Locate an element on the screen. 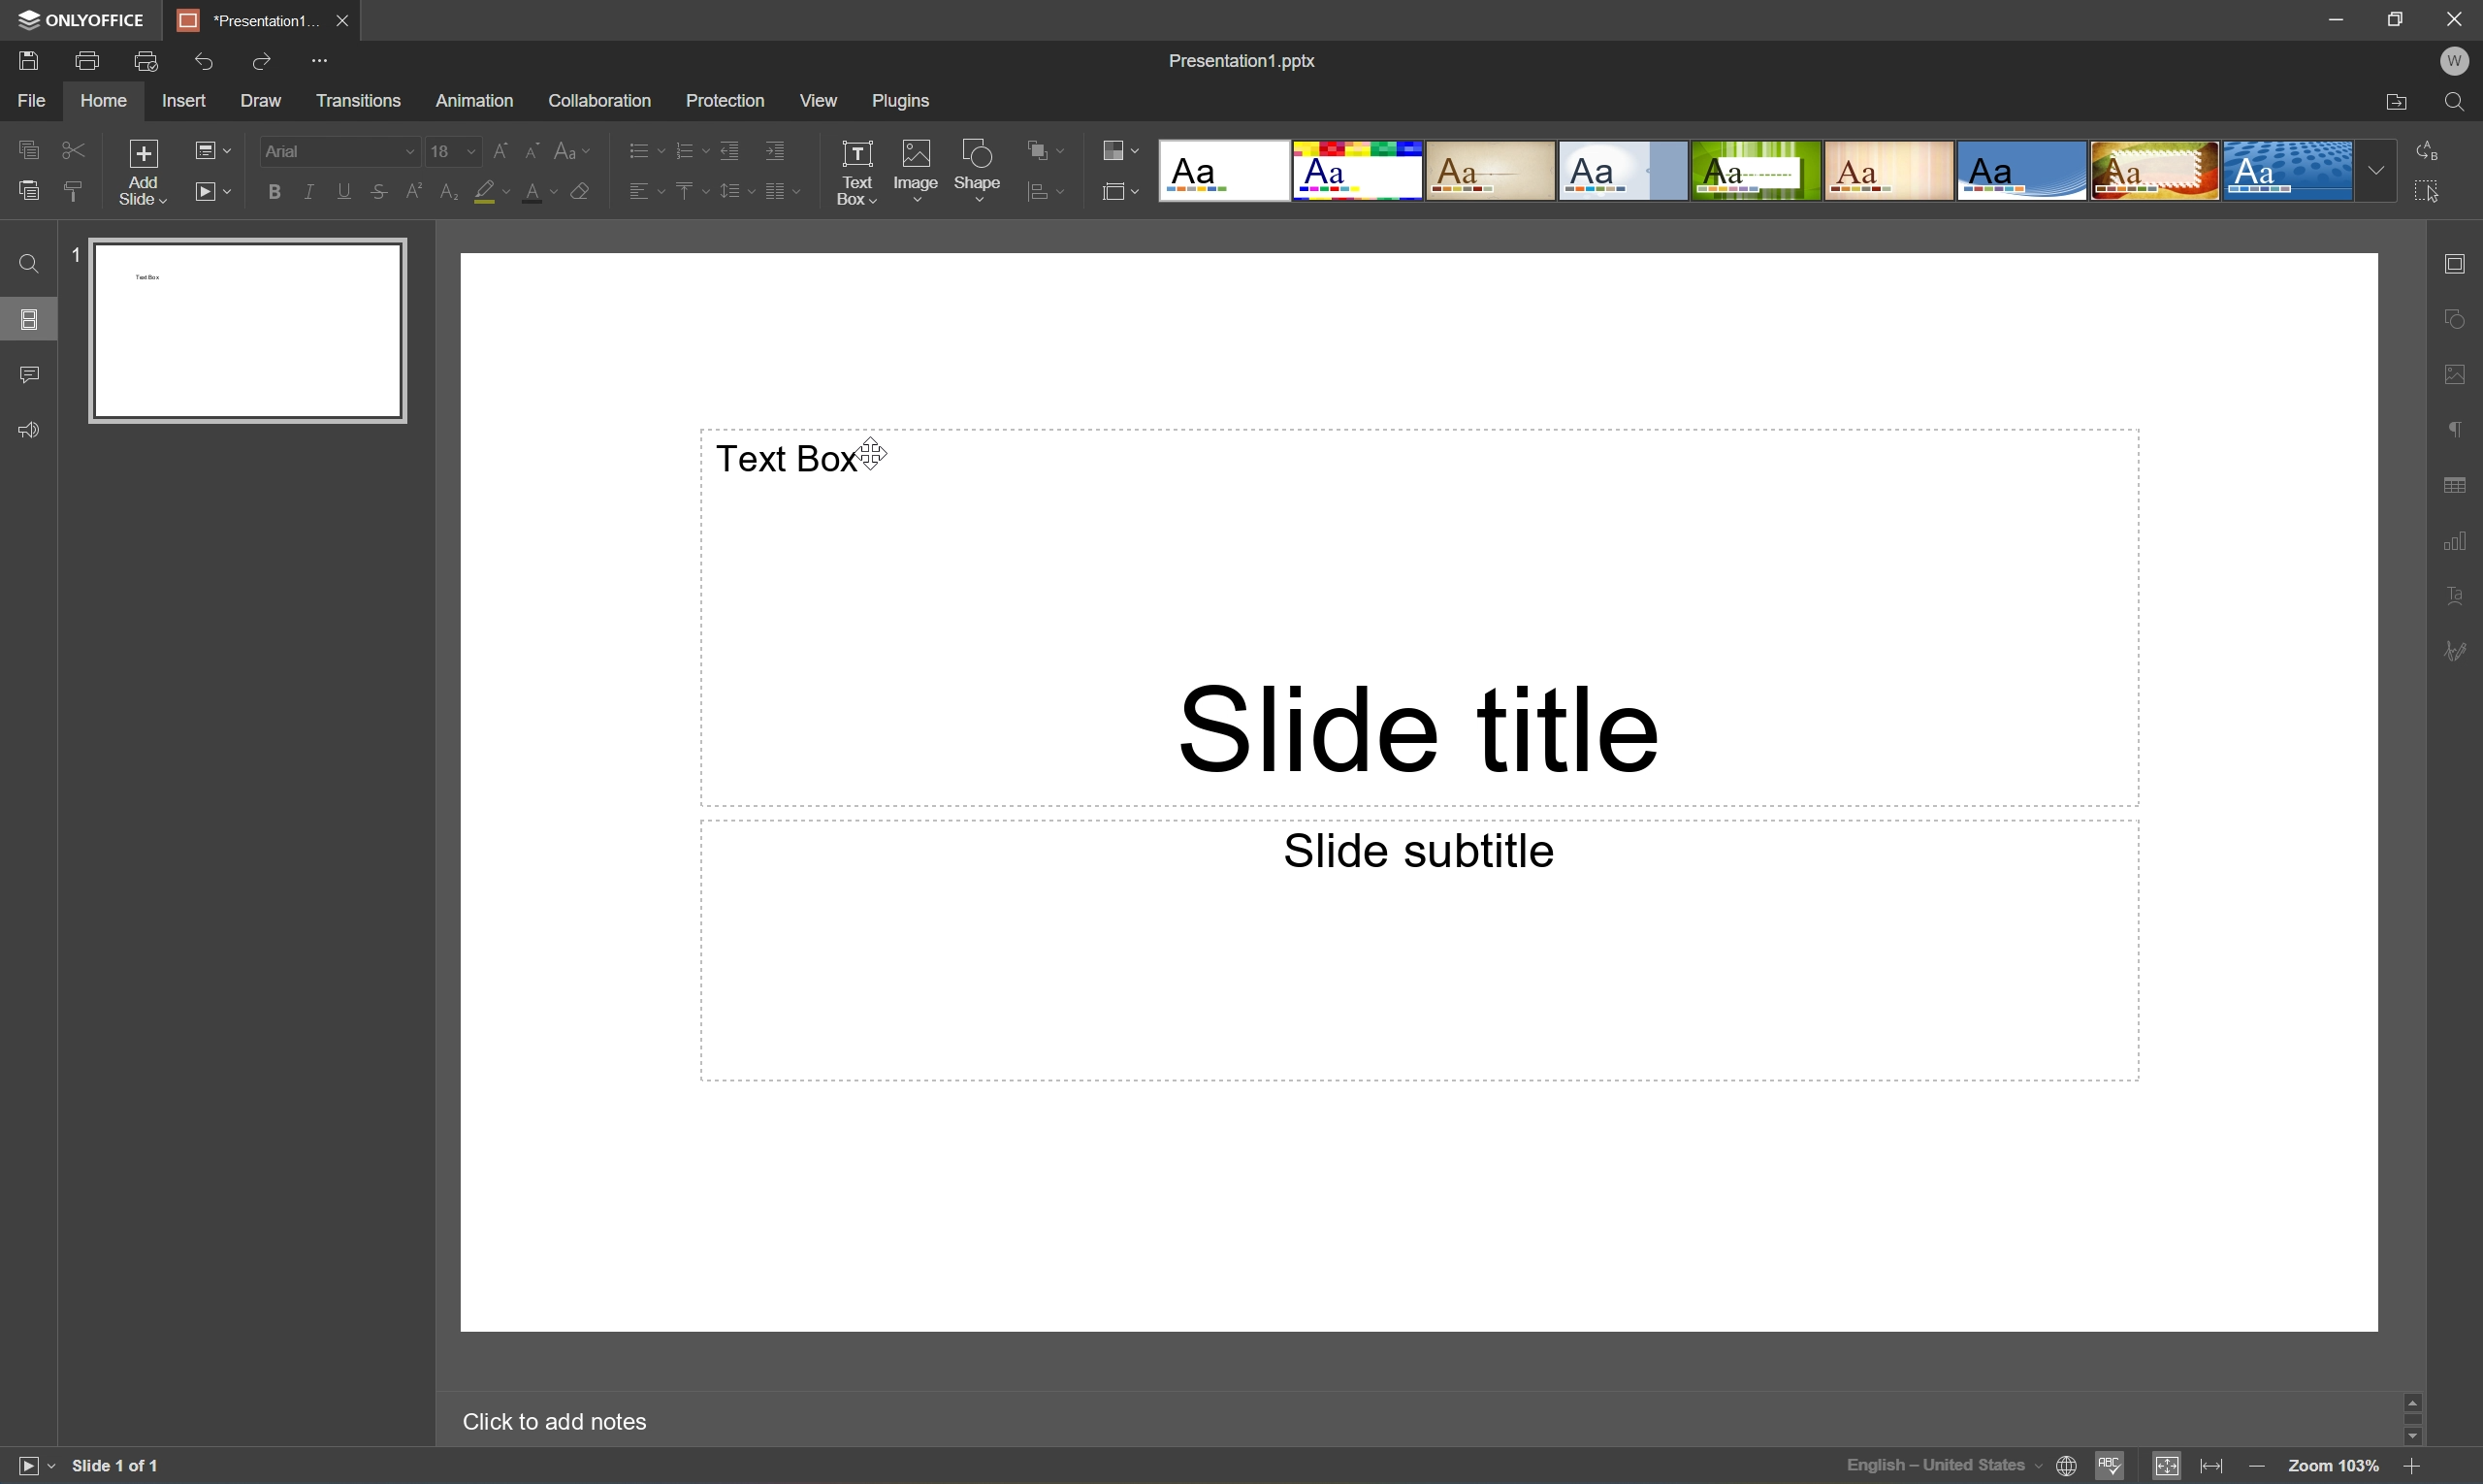 Image resolution: width=2483 pixels, height=1484 pixels. Zoom out is located at coordinates (2257, 1465).